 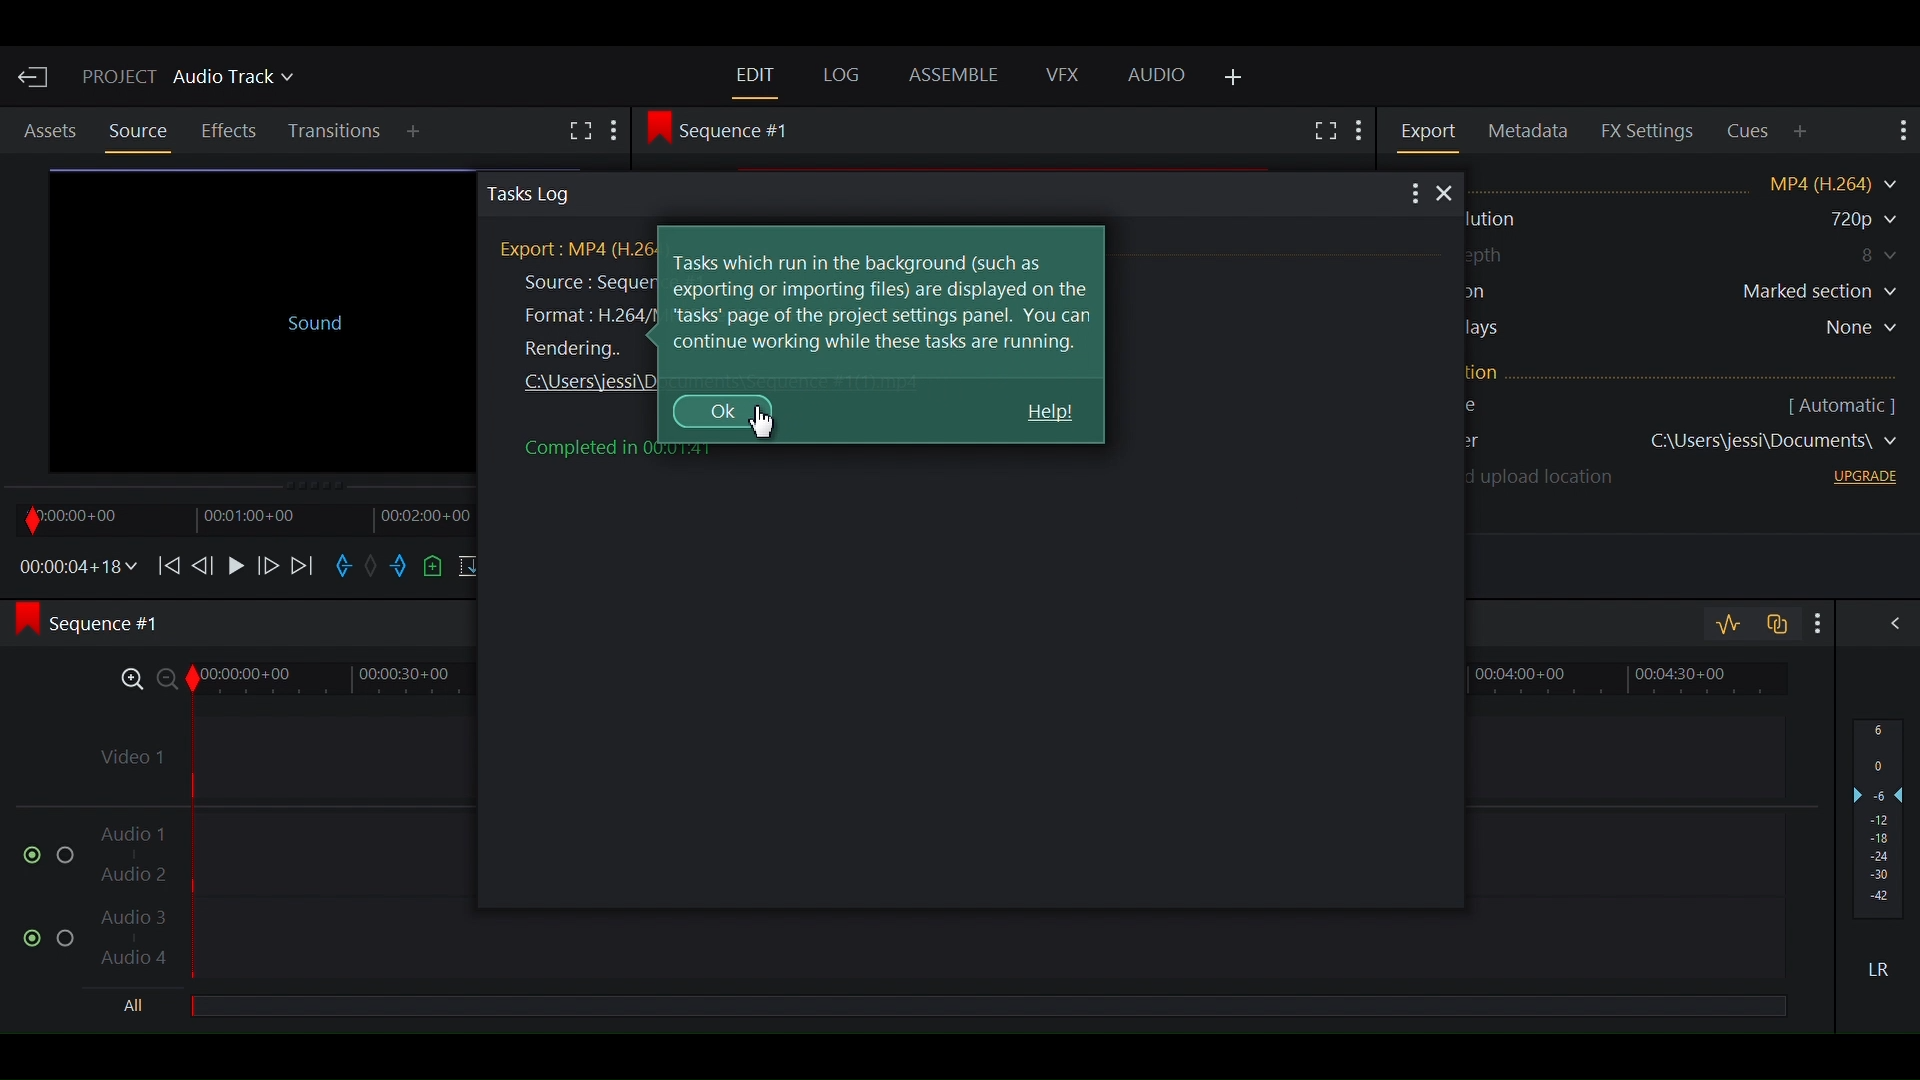 I want to click on 00.00.04+18, so click(x=73, y=566).